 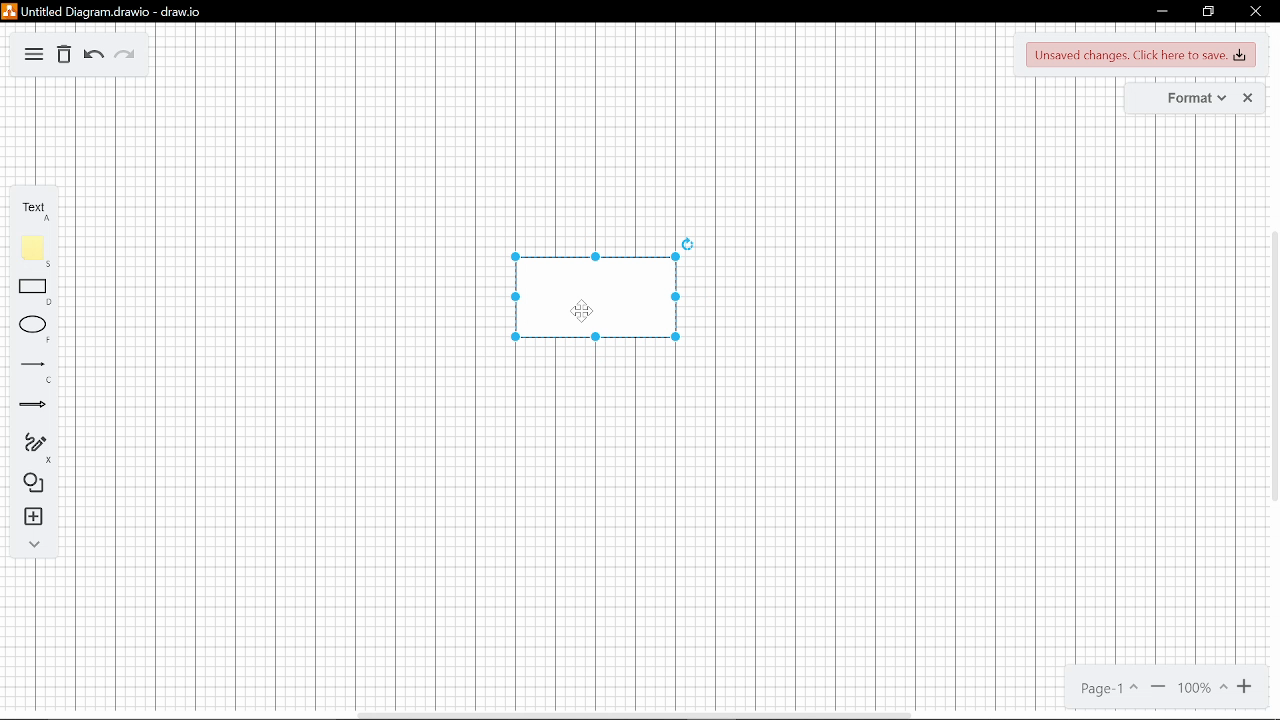 I want to click on format, so click(x=1193, y=97).